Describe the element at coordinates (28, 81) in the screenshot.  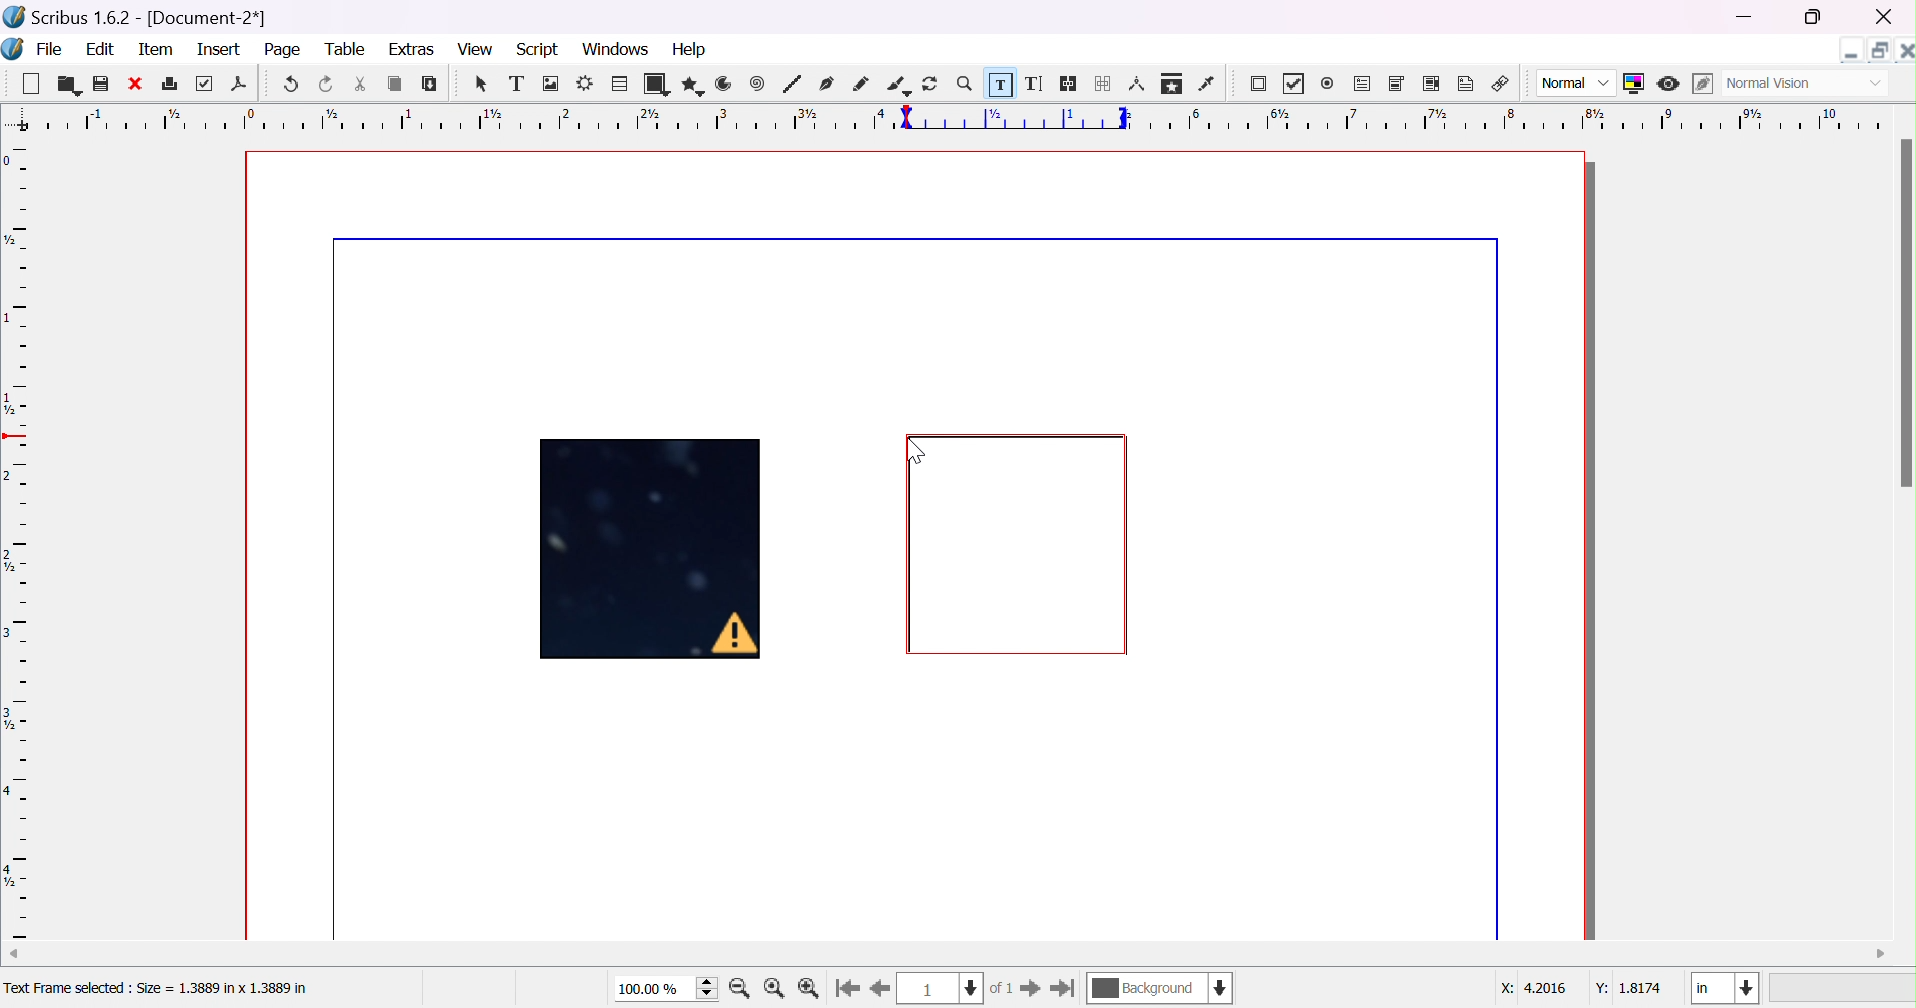
I see `new` at that location.